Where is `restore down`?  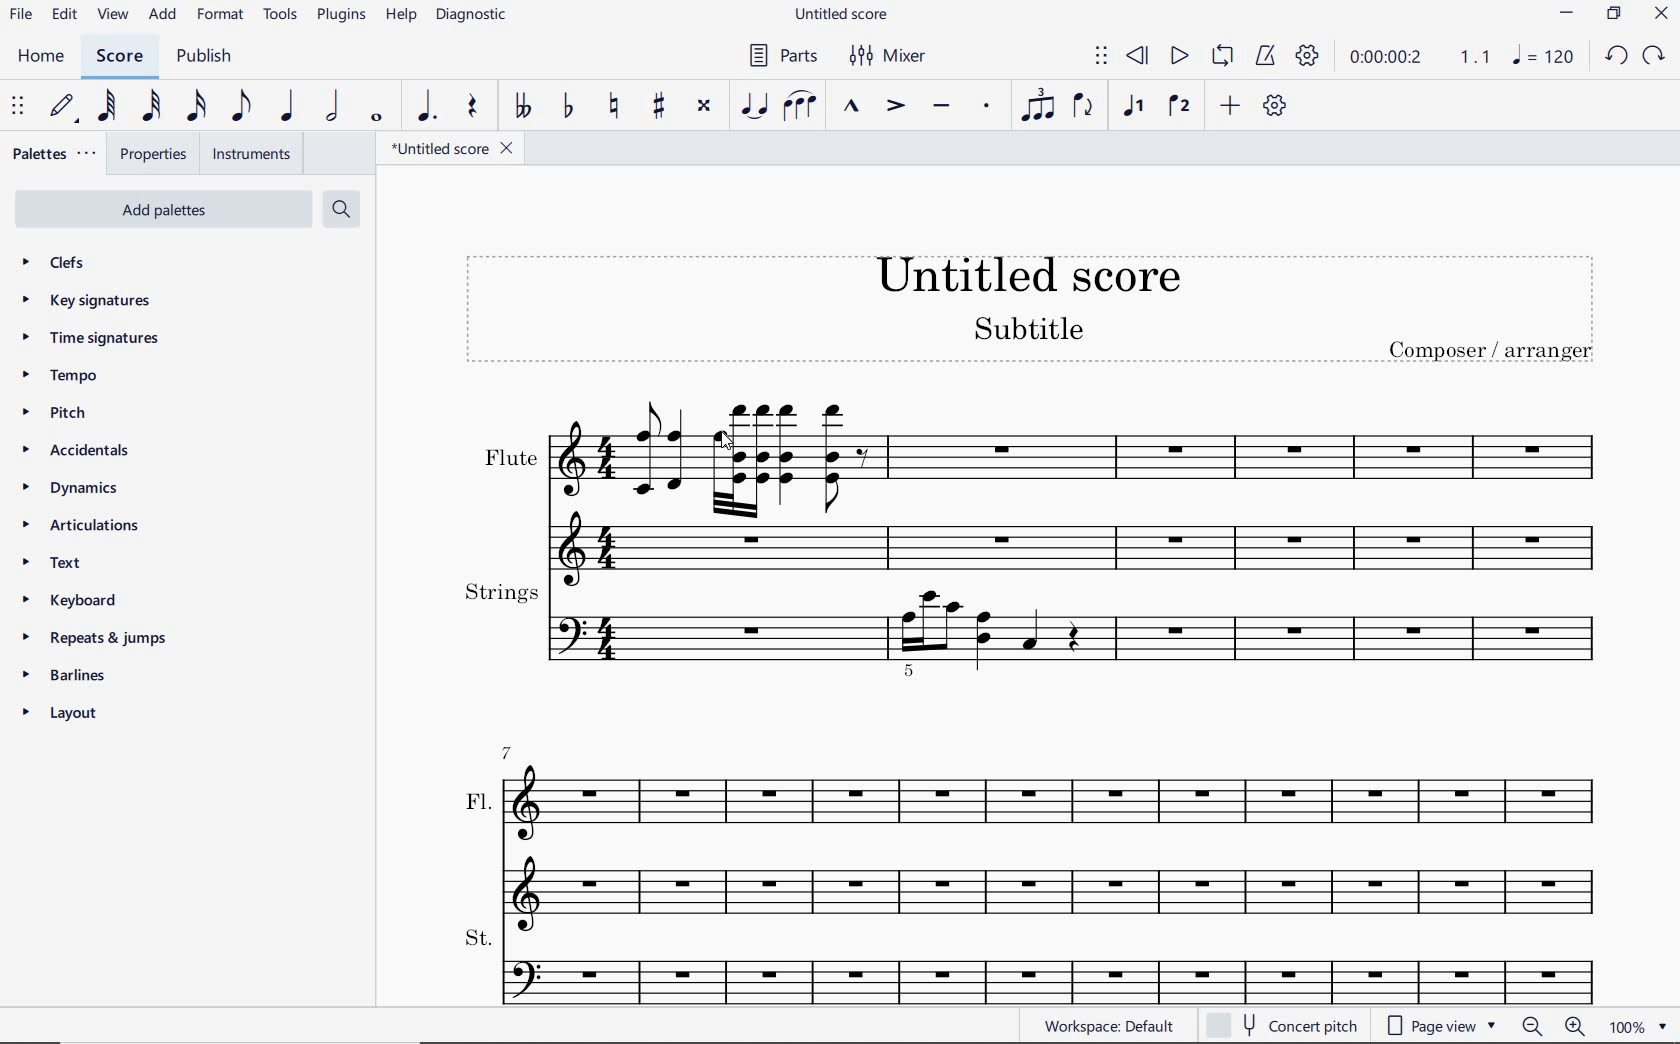 restore down is located at coordinates (1616, 13).